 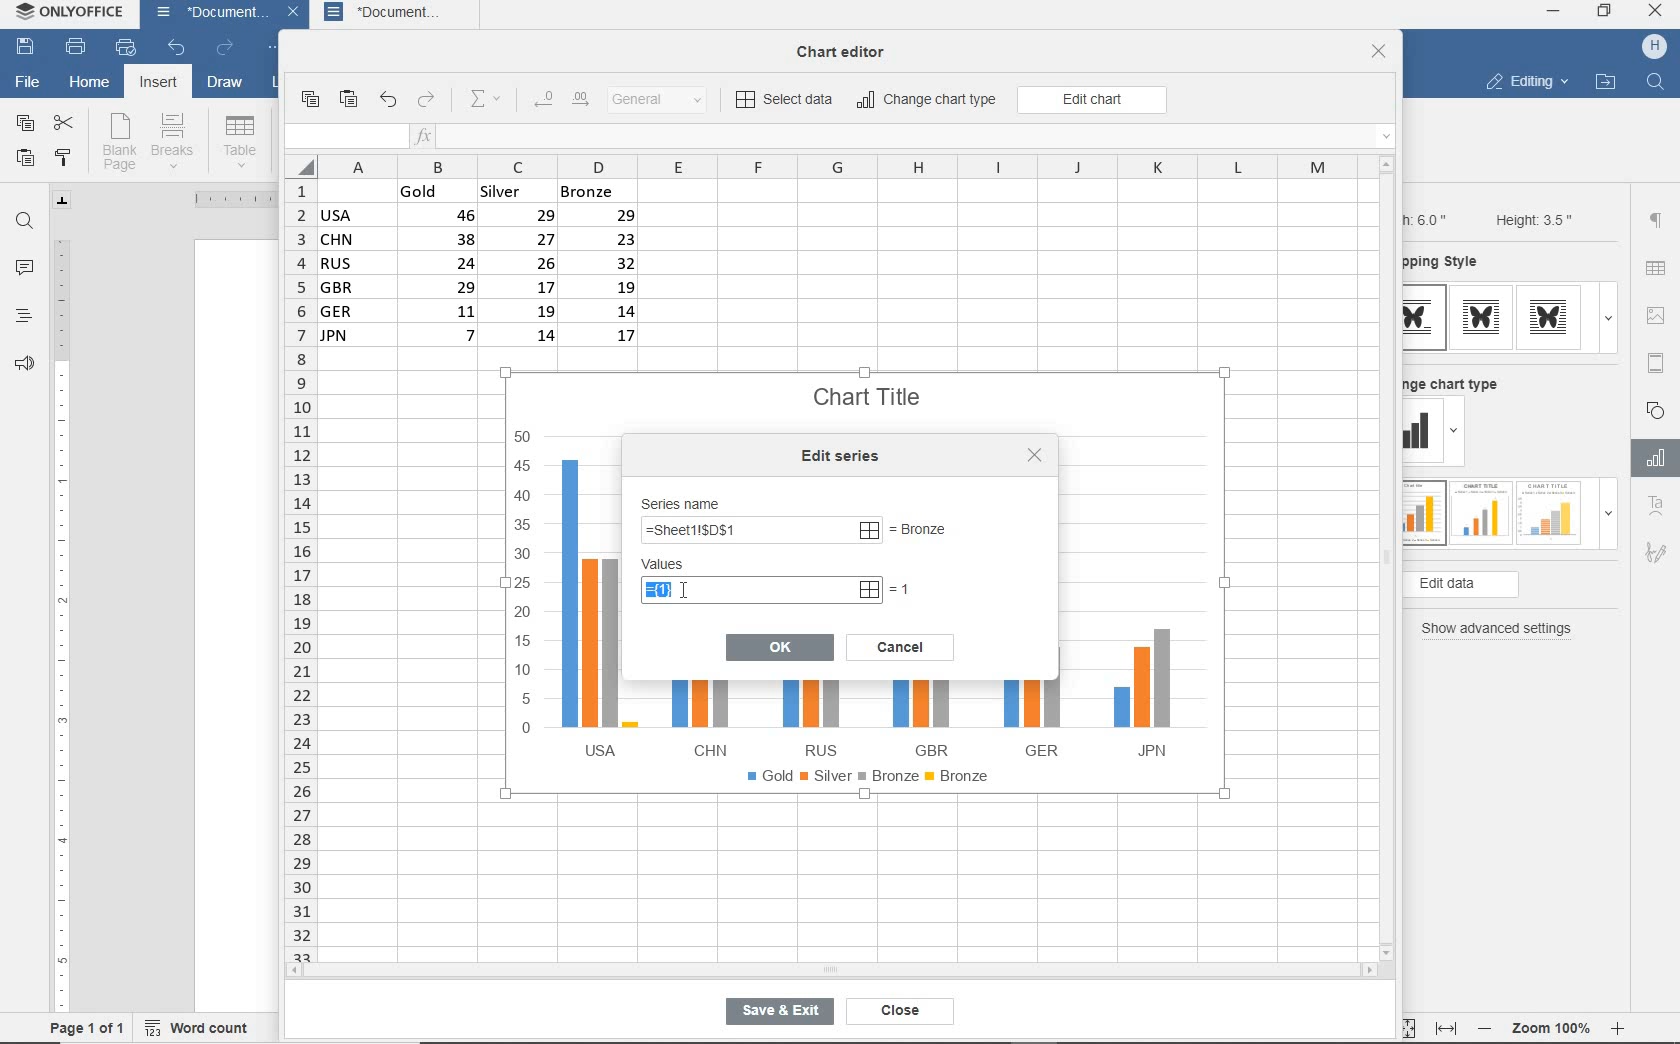 What do you see at coordinates (63, 200) in the screenshot?
I see `tab stop` at bounding box center [63, 200].